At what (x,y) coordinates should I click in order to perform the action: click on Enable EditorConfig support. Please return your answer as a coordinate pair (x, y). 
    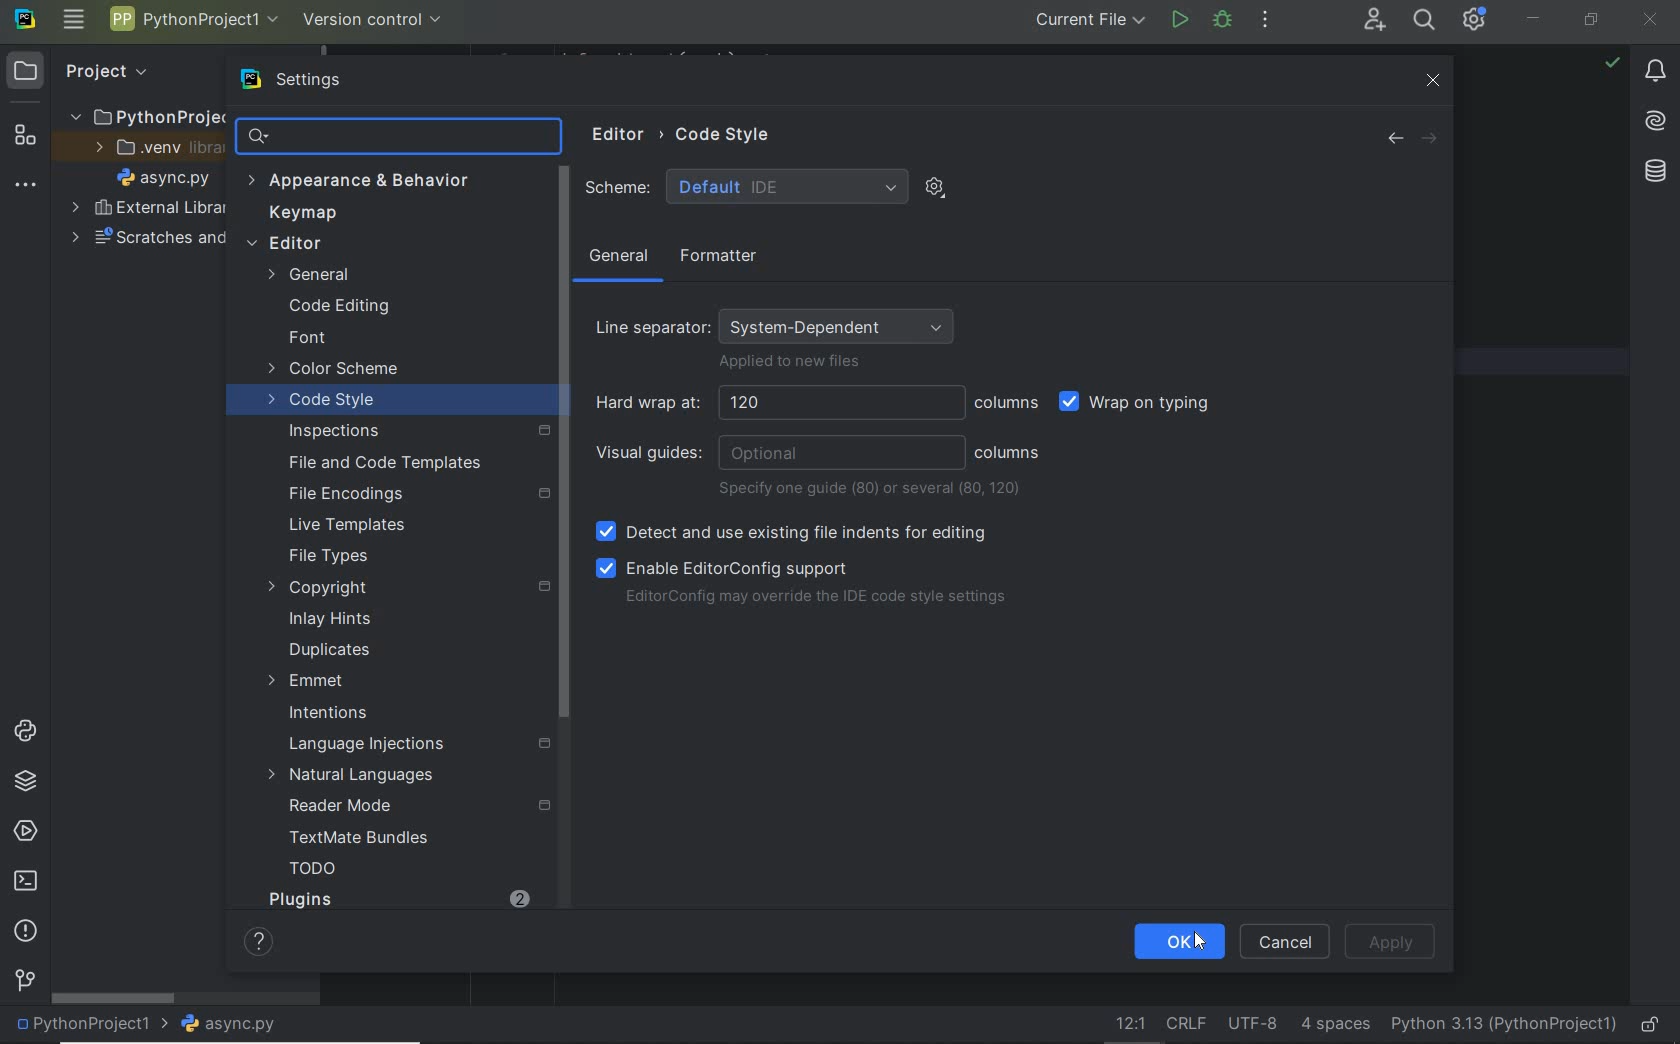
    Looking at the image, I should click on (723, 567).